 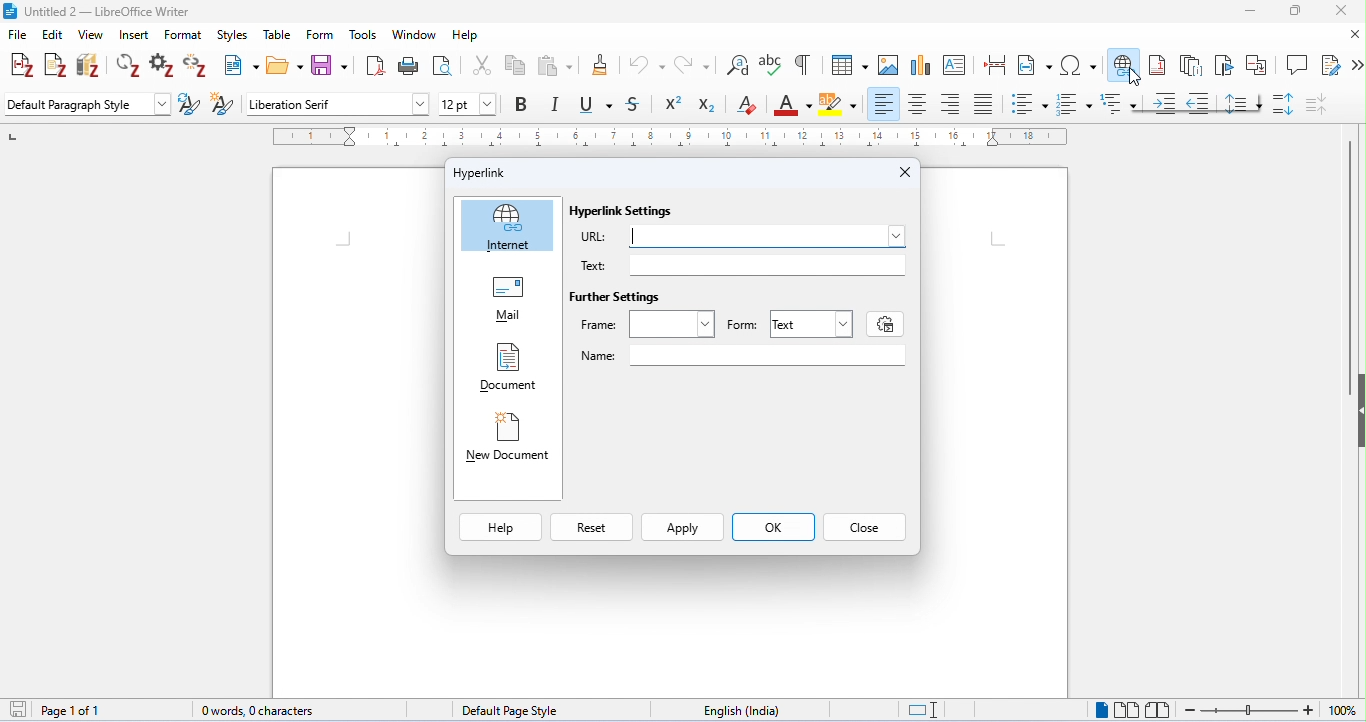 I want to click on strikethrough, so click(x=634, y=104).